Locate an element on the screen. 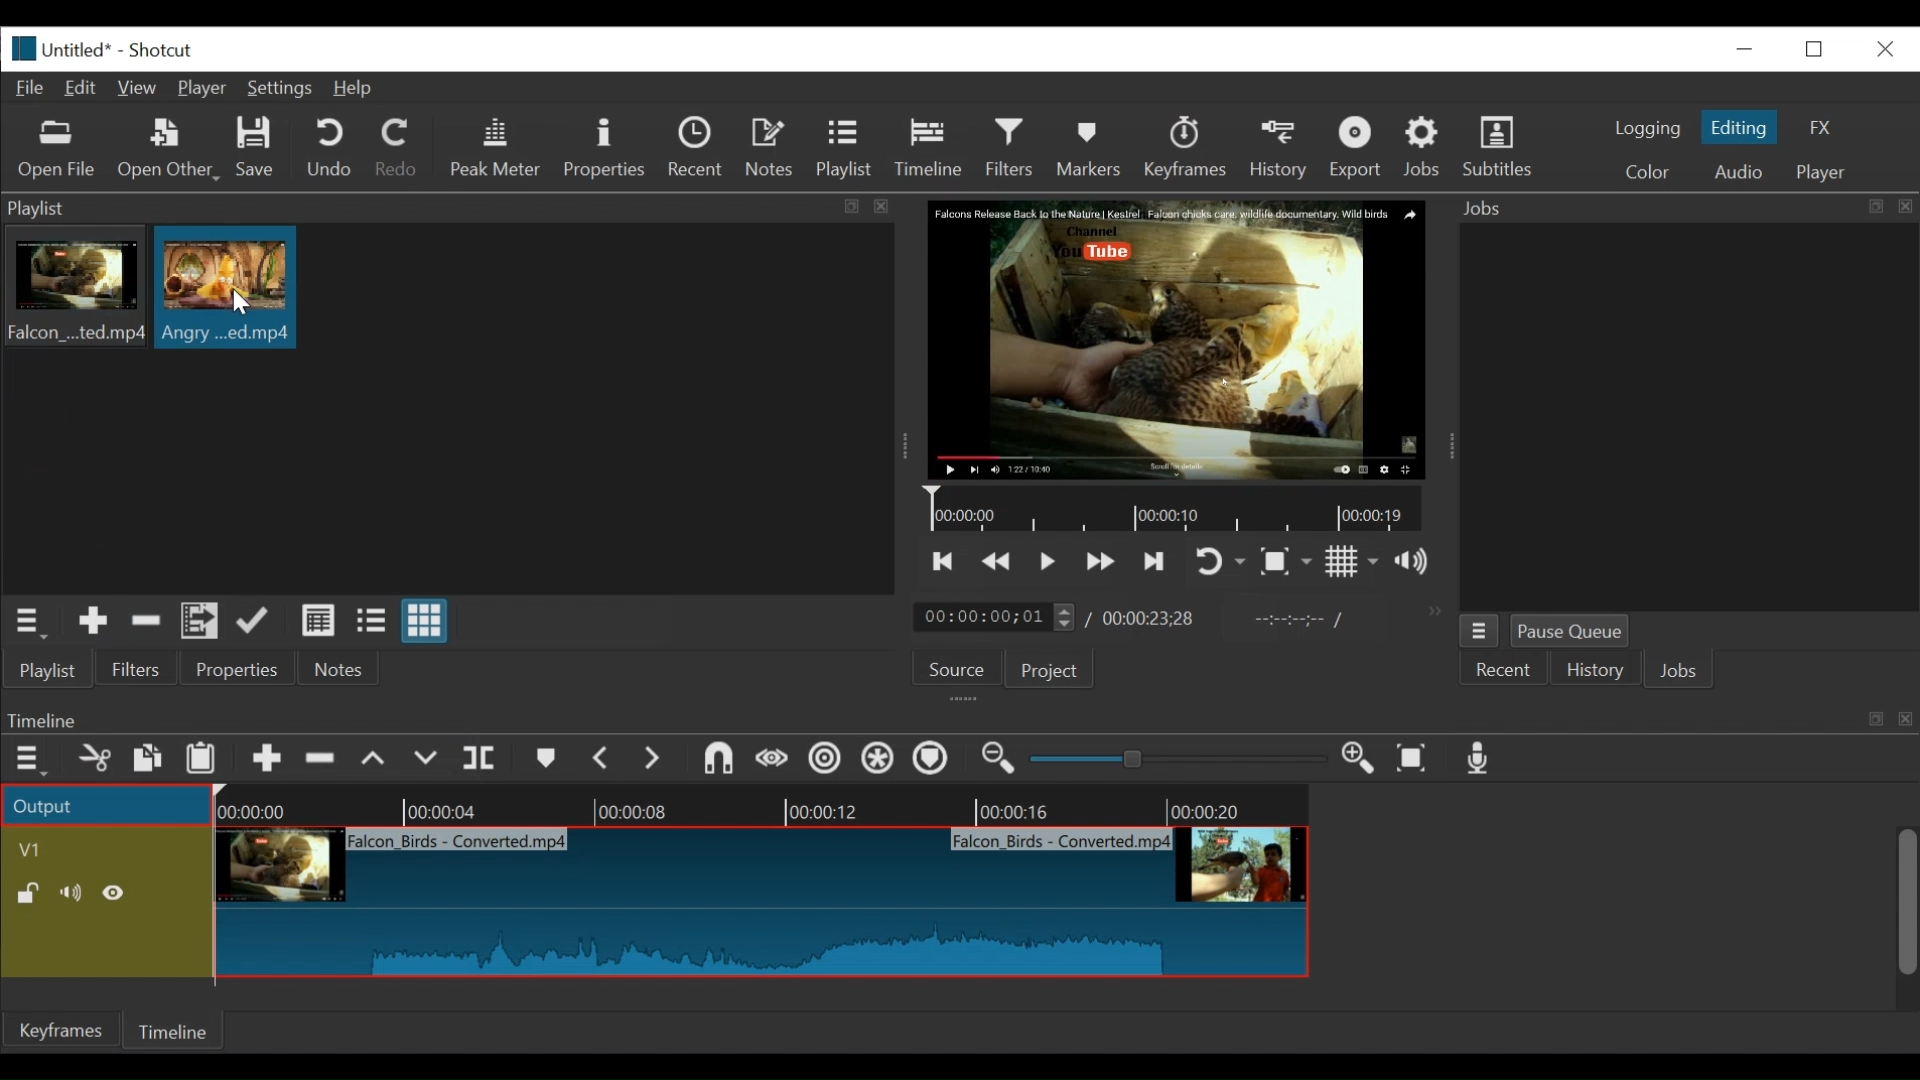 The image size is (1920, 1080). Timeline Panel is located at coordinates (957, 719).